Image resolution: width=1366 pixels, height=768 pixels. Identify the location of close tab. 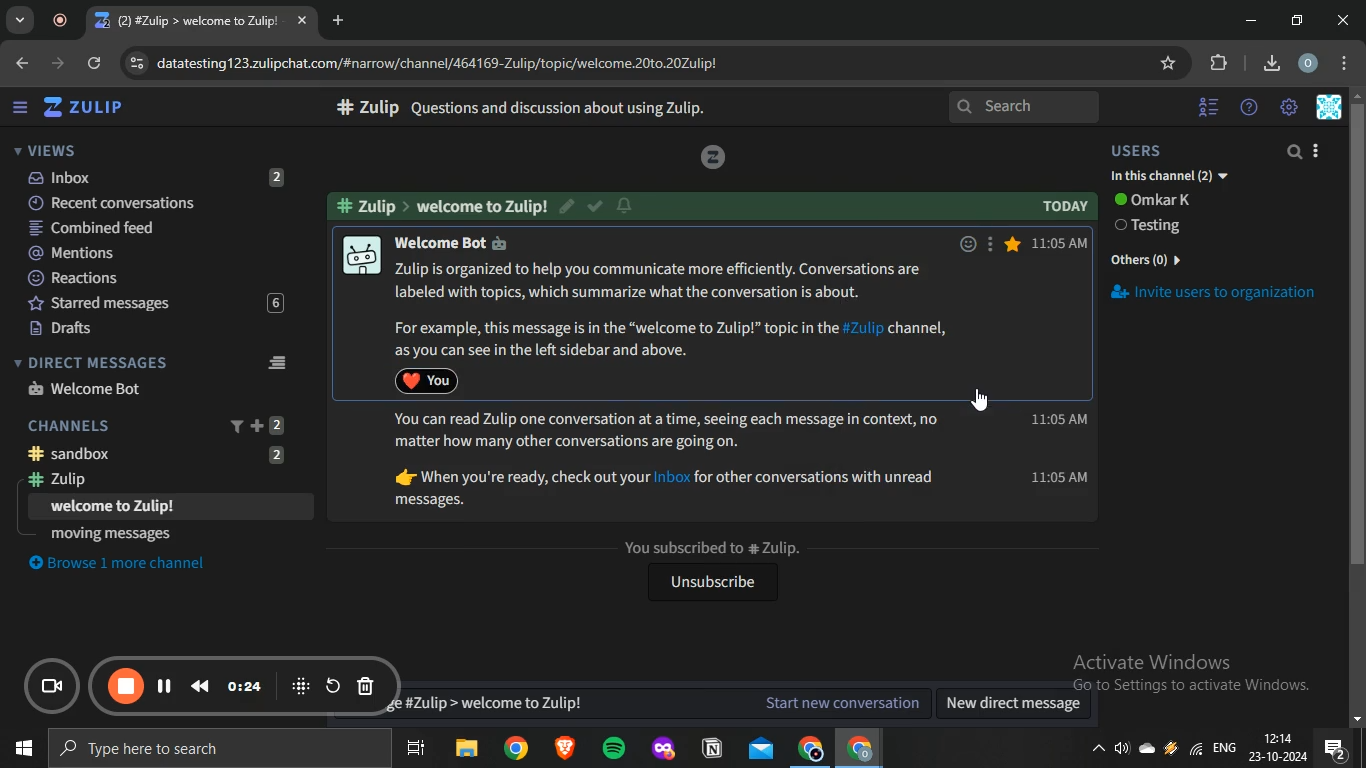
(304, 22).